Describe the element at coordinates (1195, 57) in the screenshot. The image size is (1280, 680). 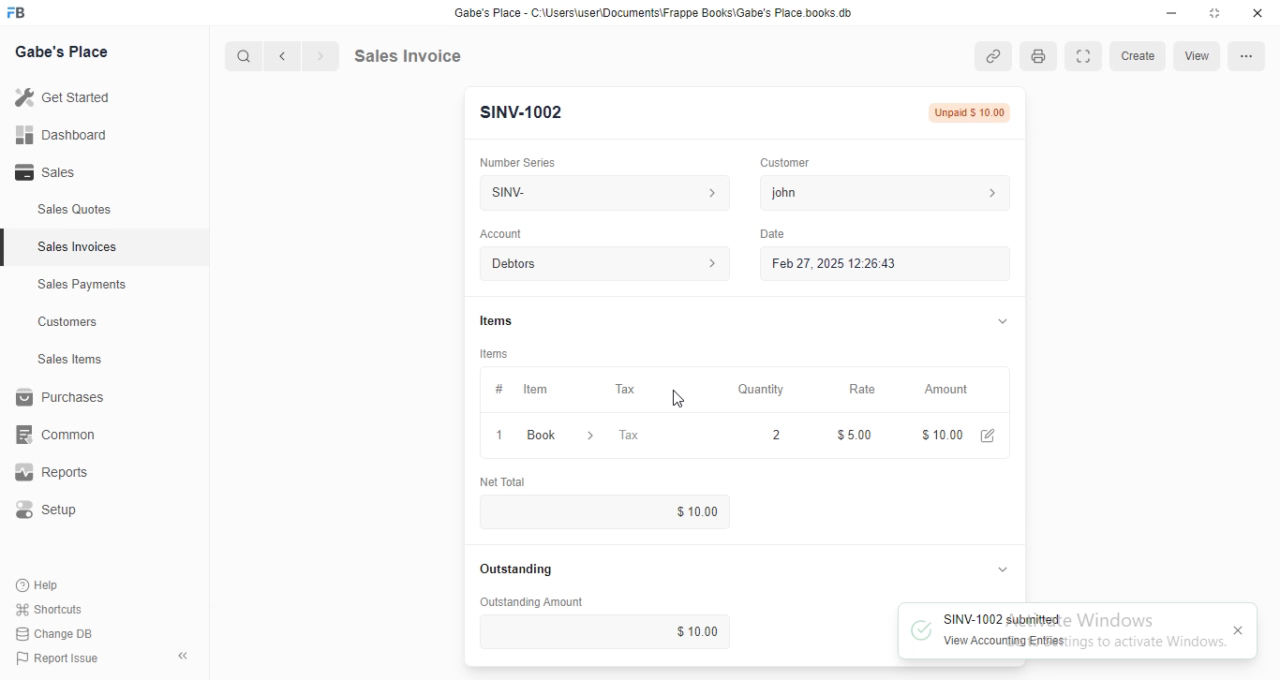
I see `View` at that location.